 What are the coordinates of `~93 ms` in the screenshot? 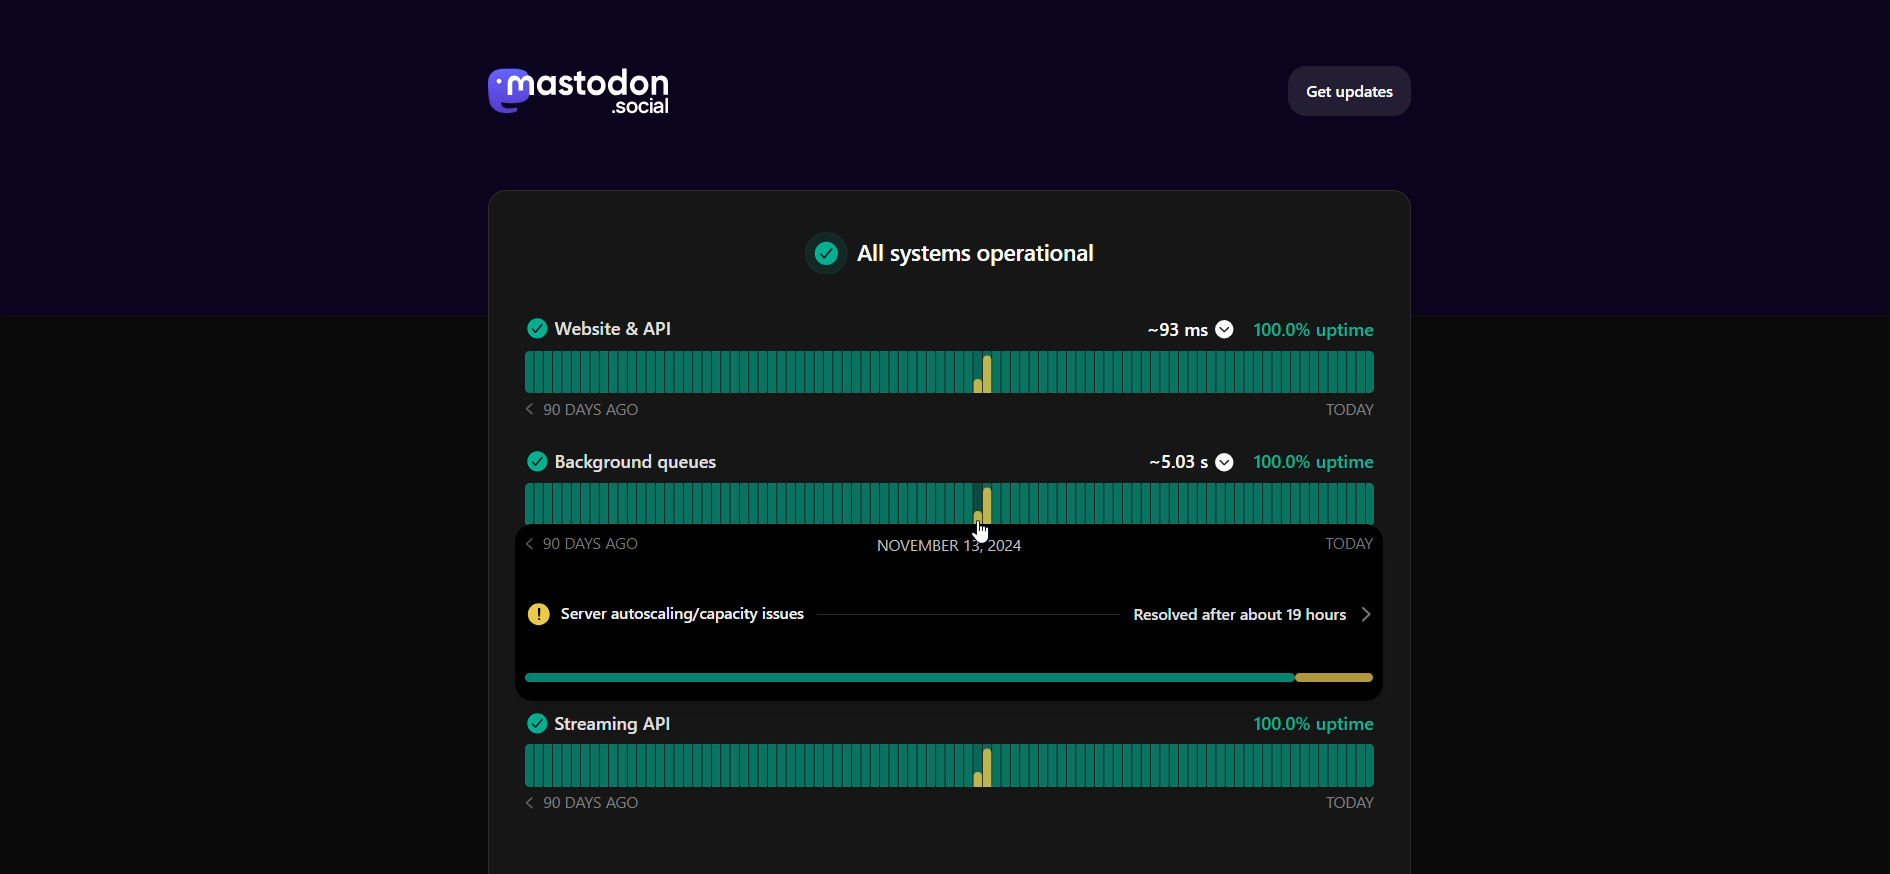 It's located at (1187, 328).